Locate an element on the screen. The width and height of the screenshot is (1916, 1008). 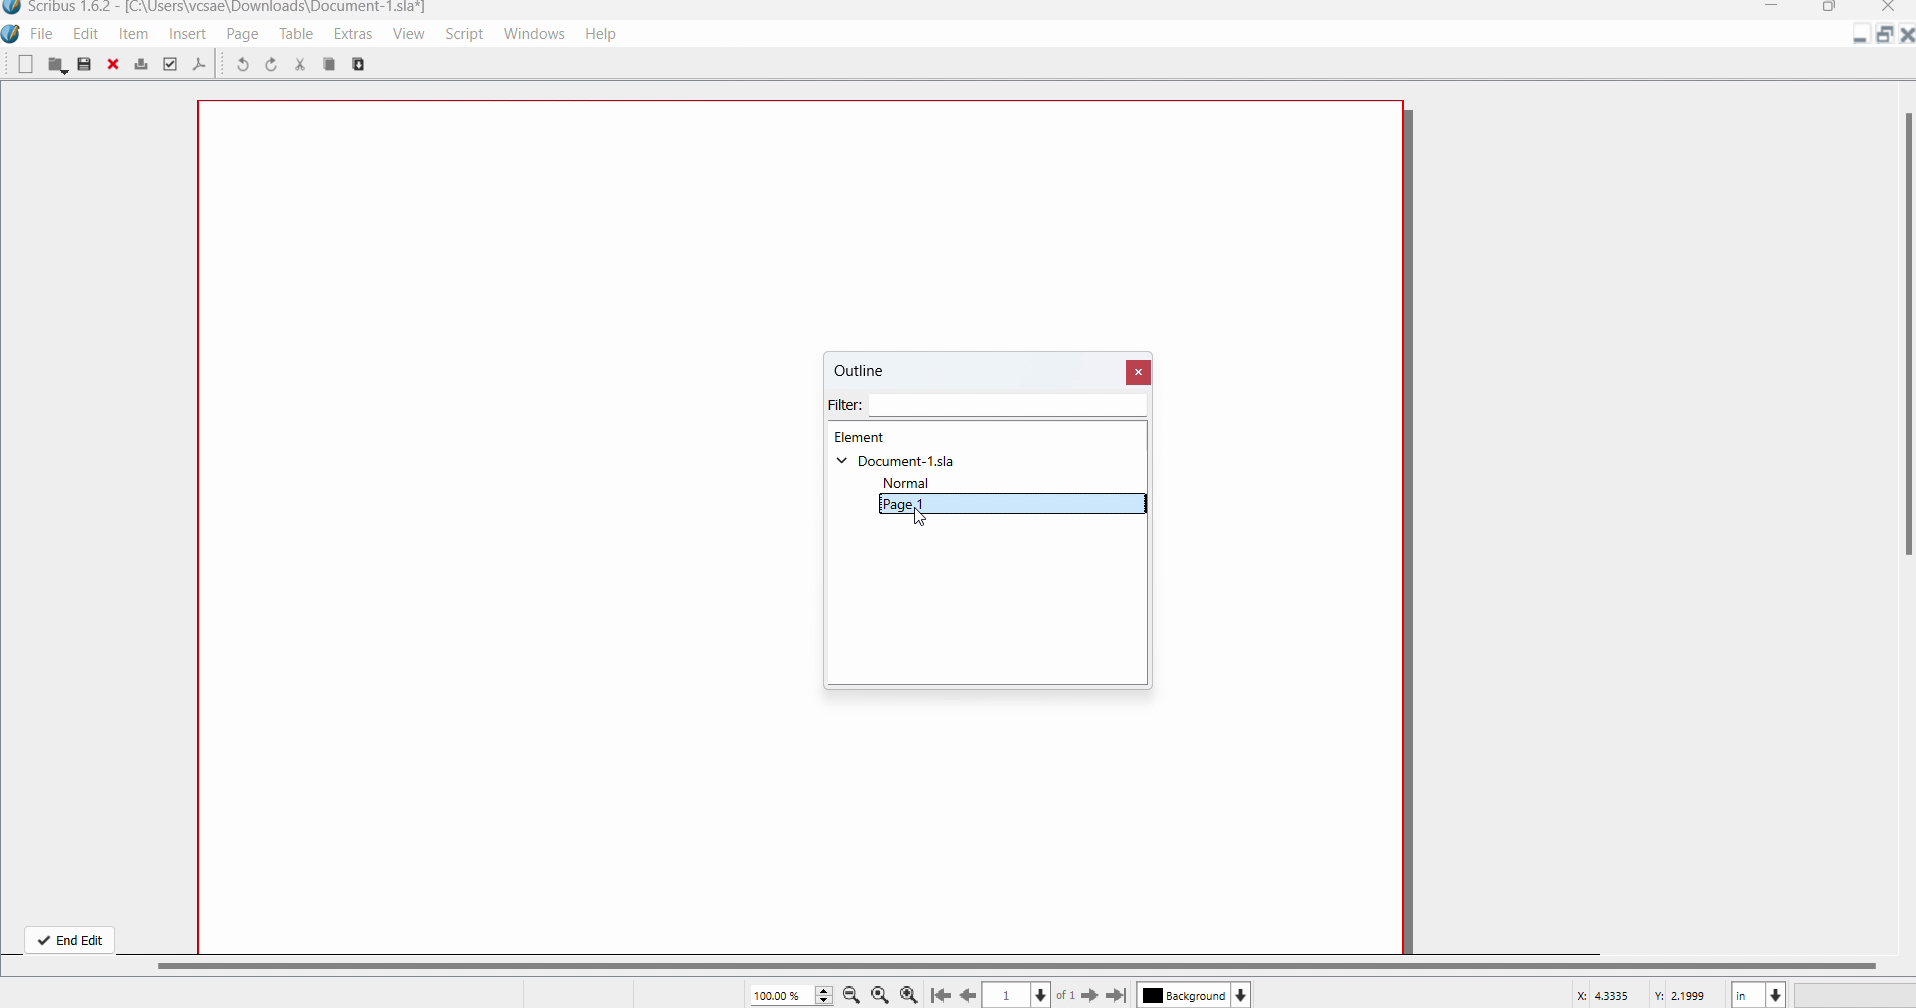
 is located at coordinates (202, 65).